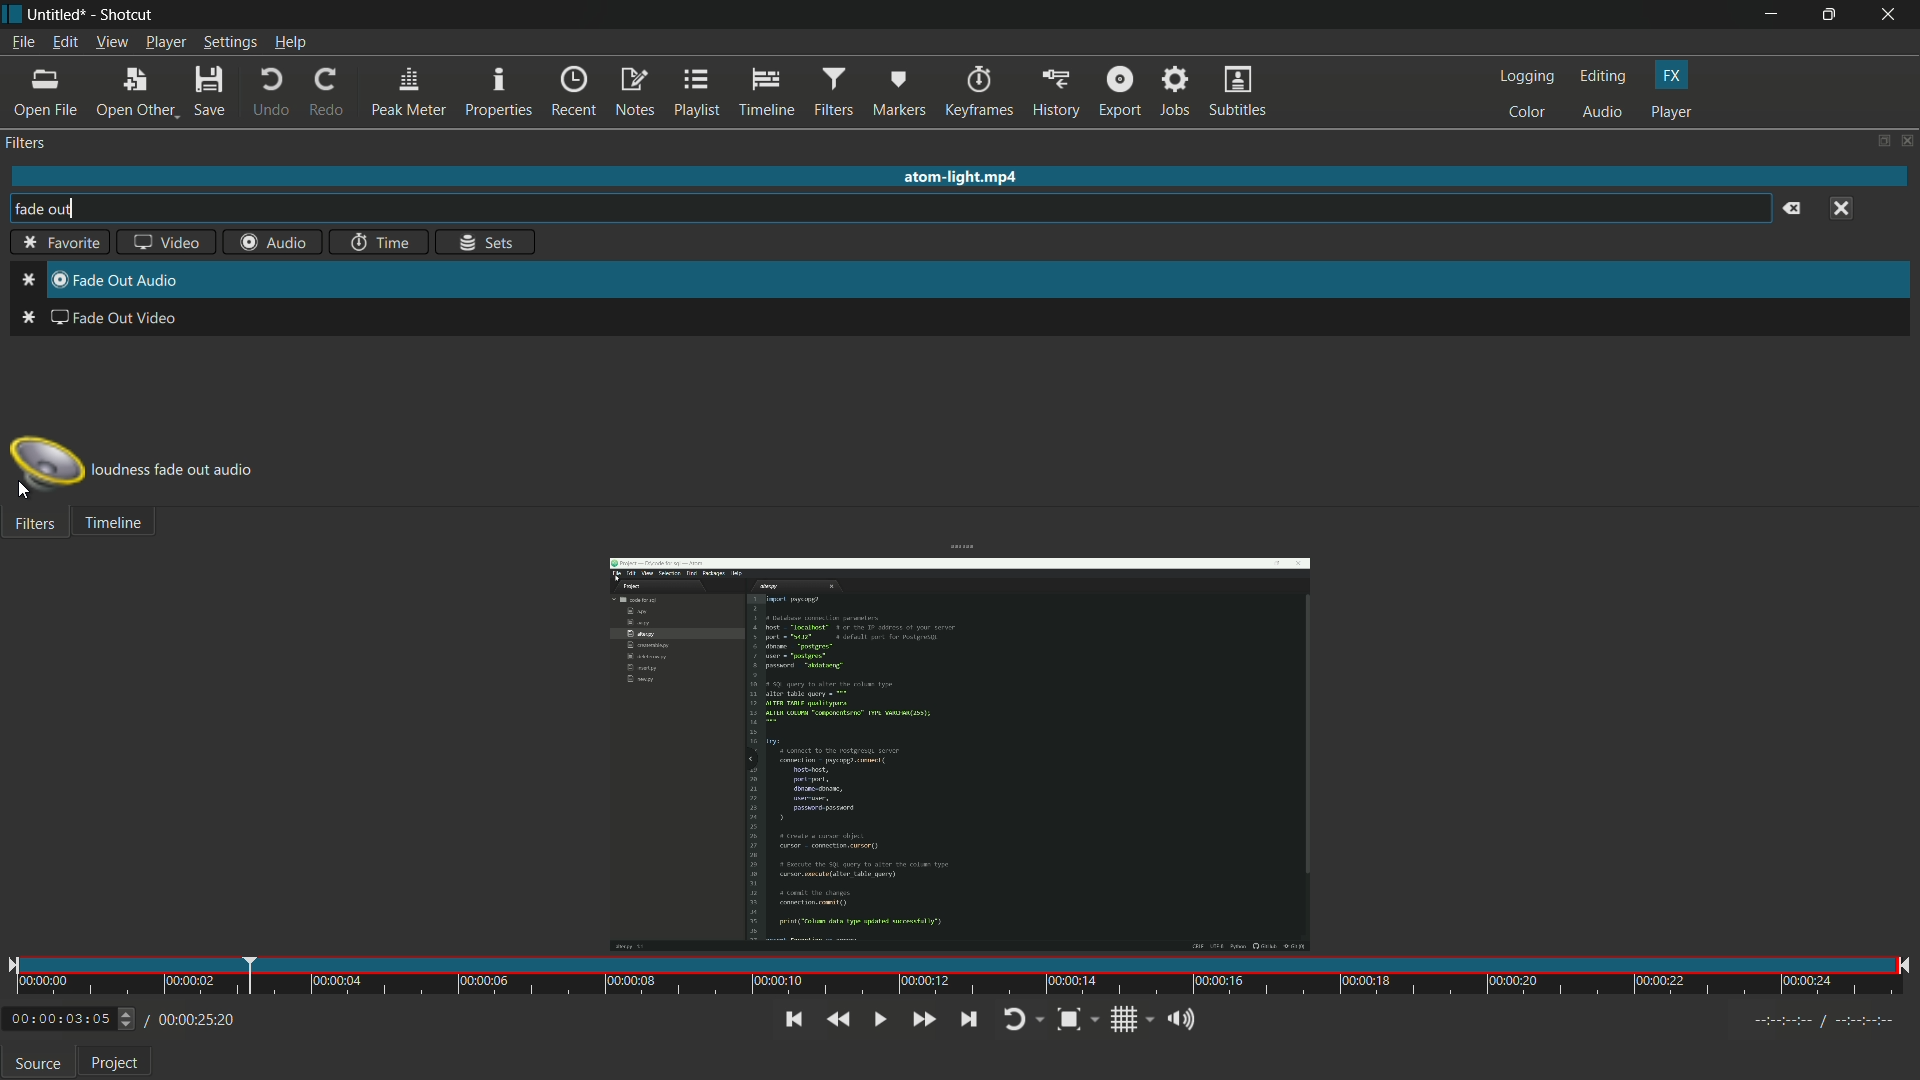 The image size is (1920, 1080). I want to click on open other, so click(136, 93).